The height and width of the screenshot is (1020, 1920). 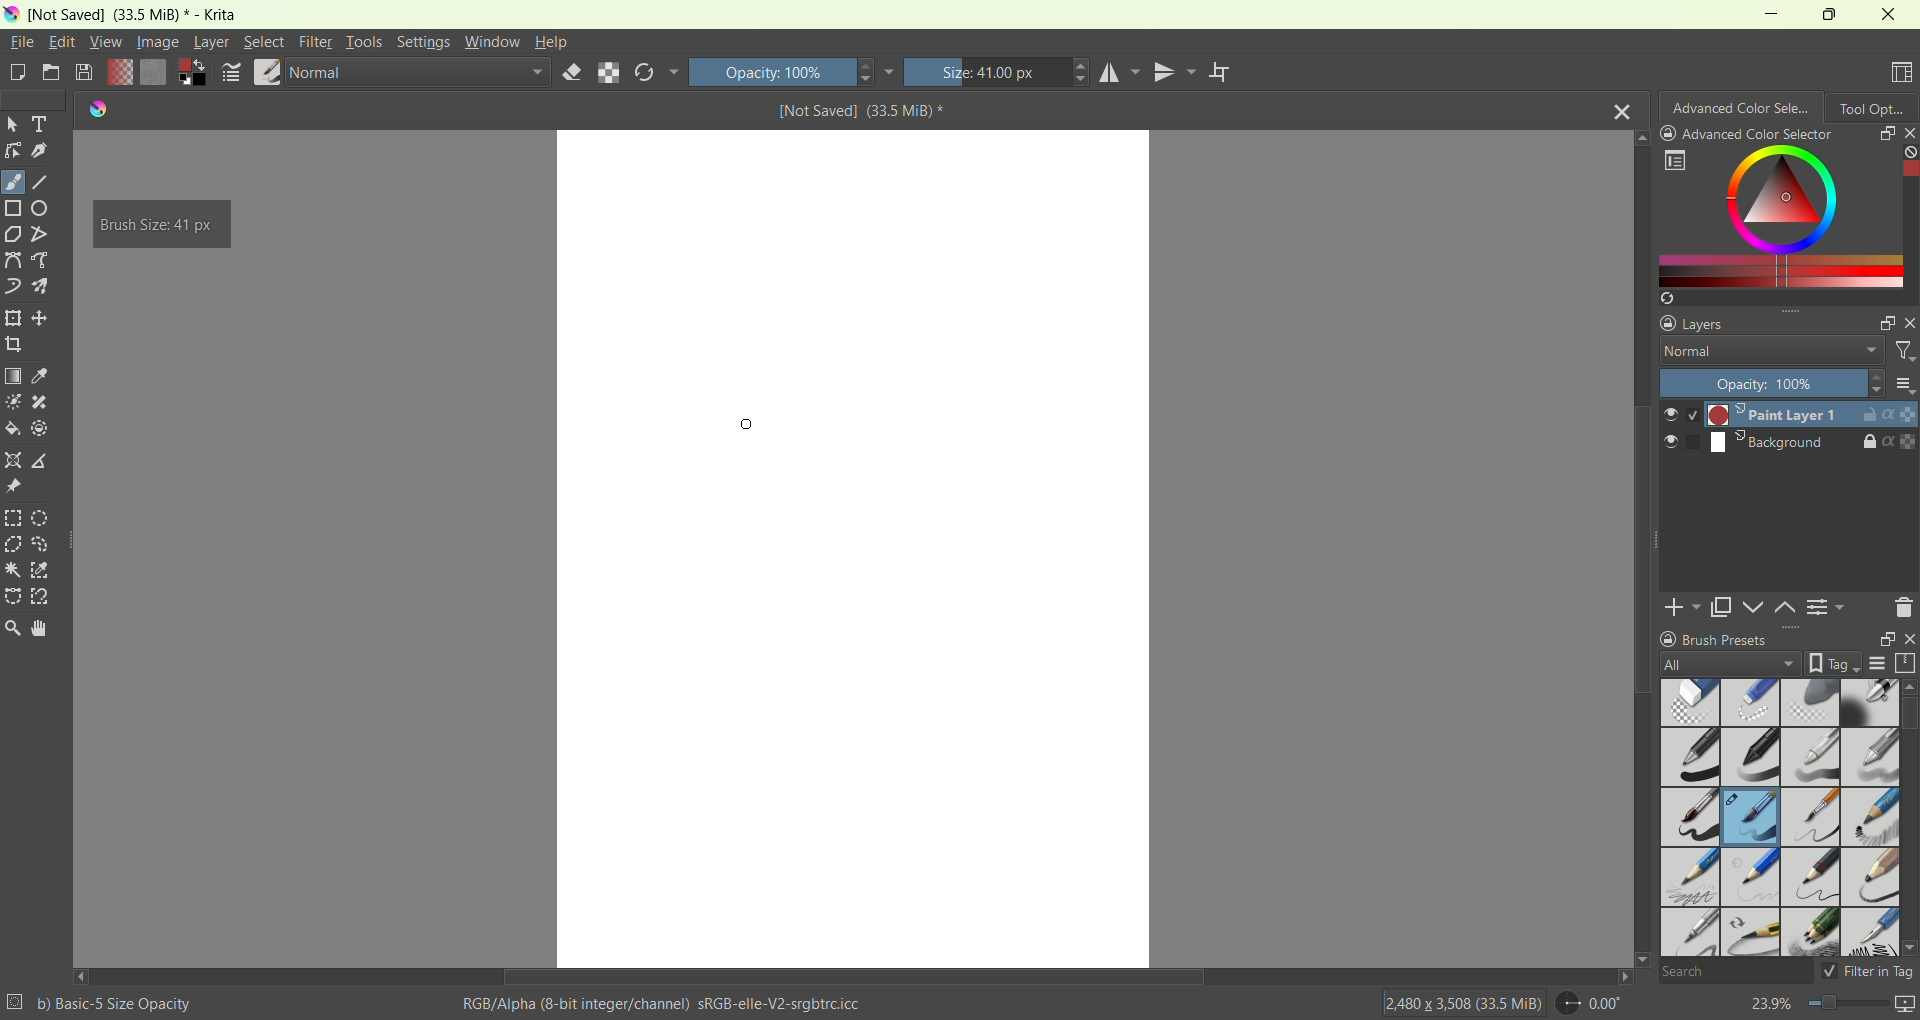 I want to click on RGB/Alpha (8-bit integer/channel) sRGB-elle-V2-srgbtrc.icc, so click(x=666, y=1004).